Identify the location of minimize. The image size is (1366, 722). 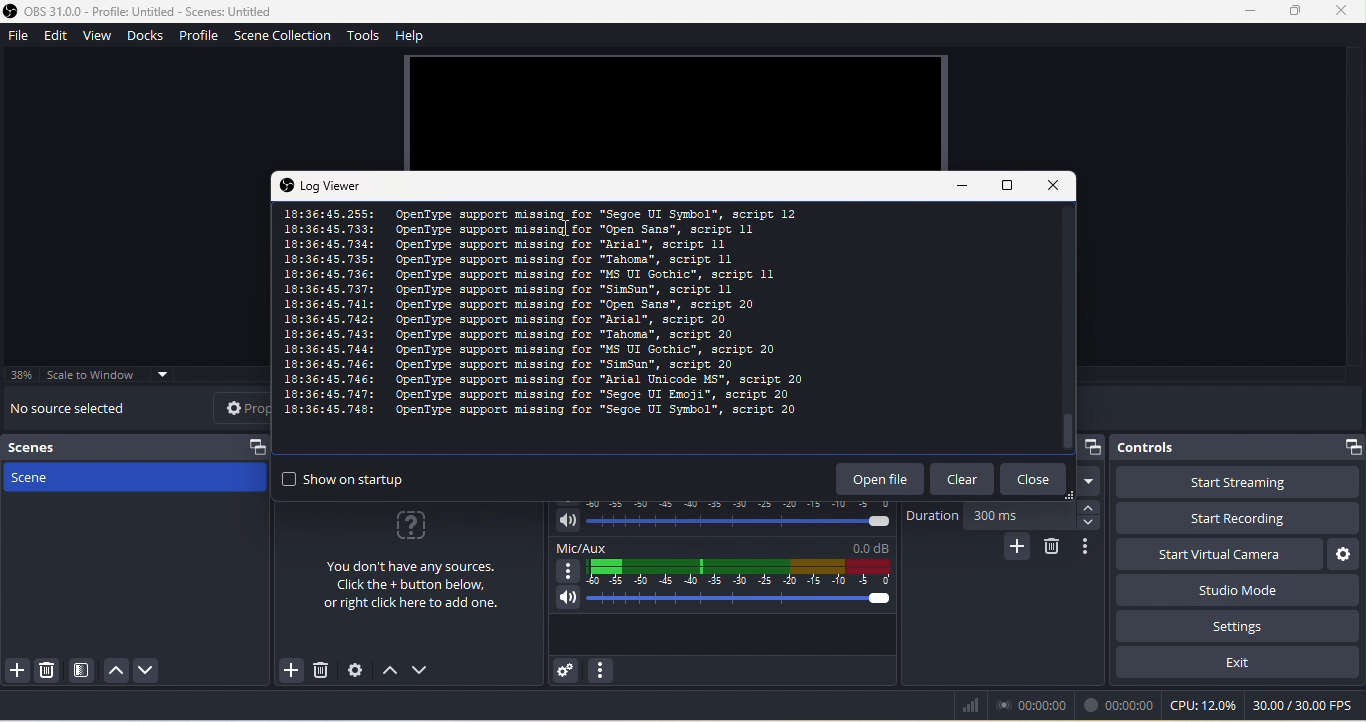
(958, 186).